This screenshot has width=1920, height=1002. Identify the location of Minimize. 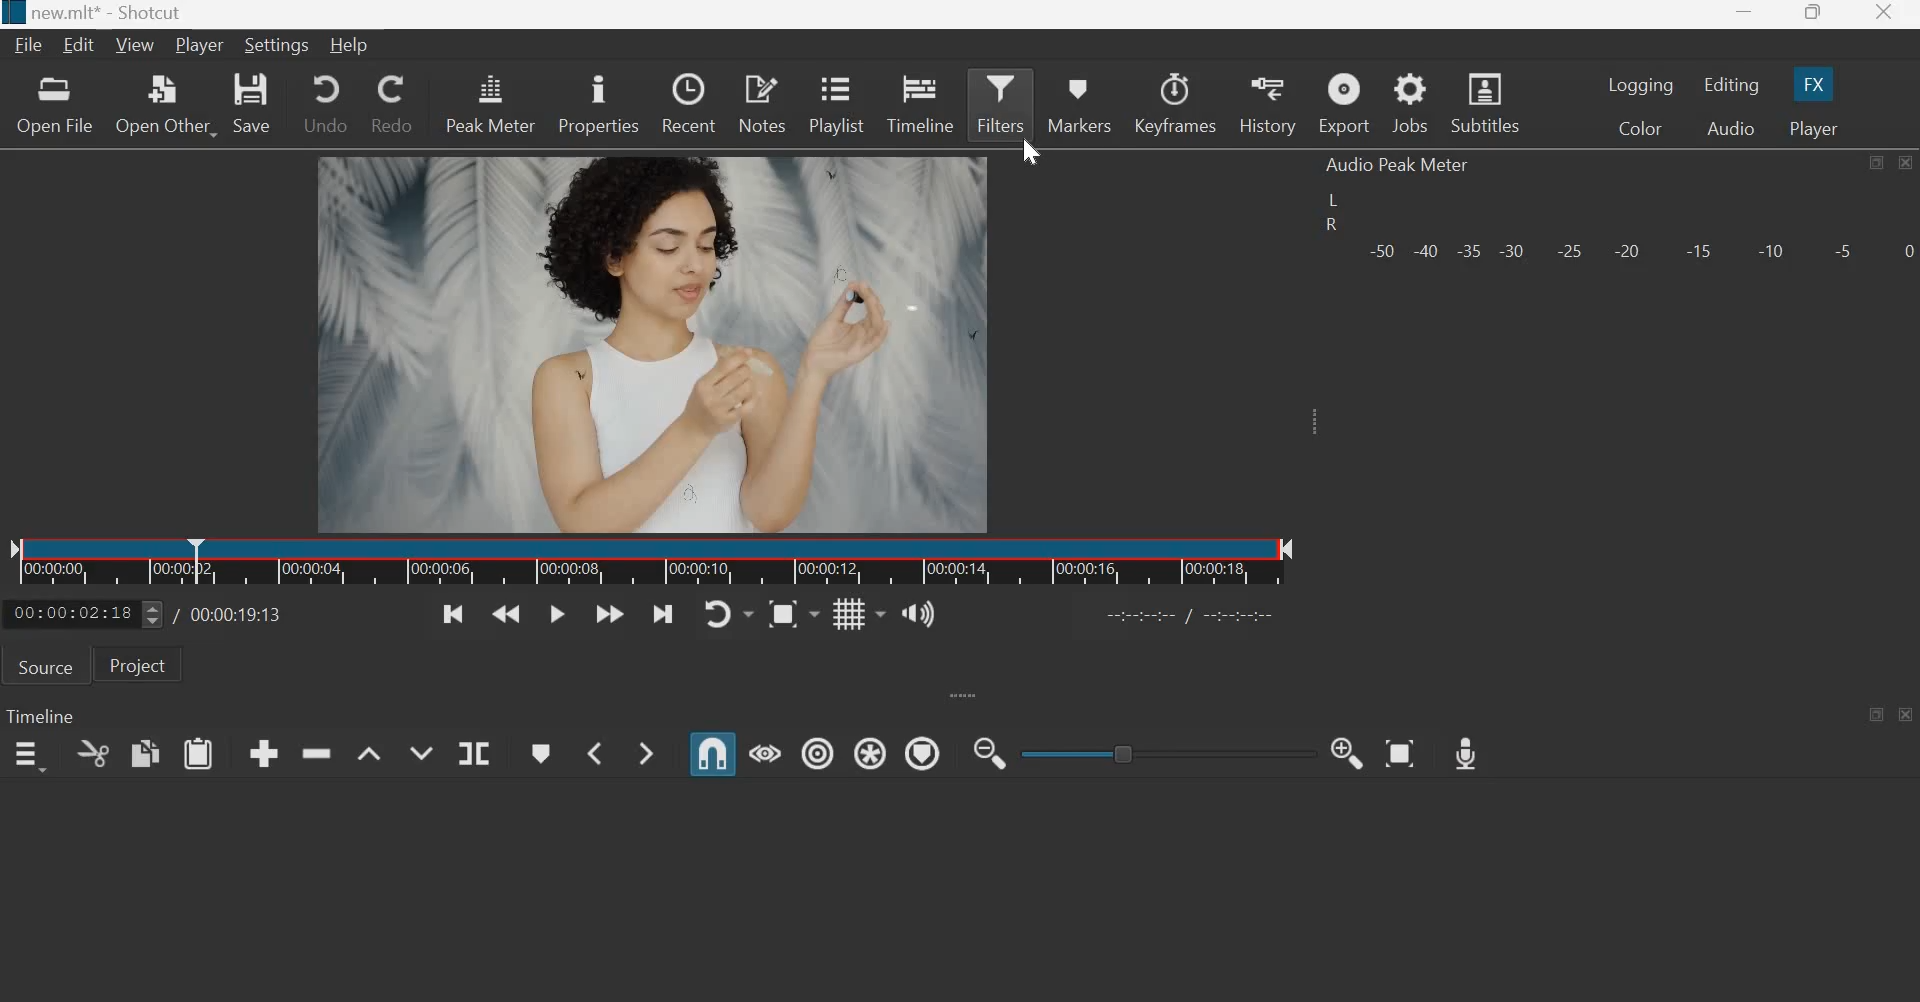
(1748, 13).